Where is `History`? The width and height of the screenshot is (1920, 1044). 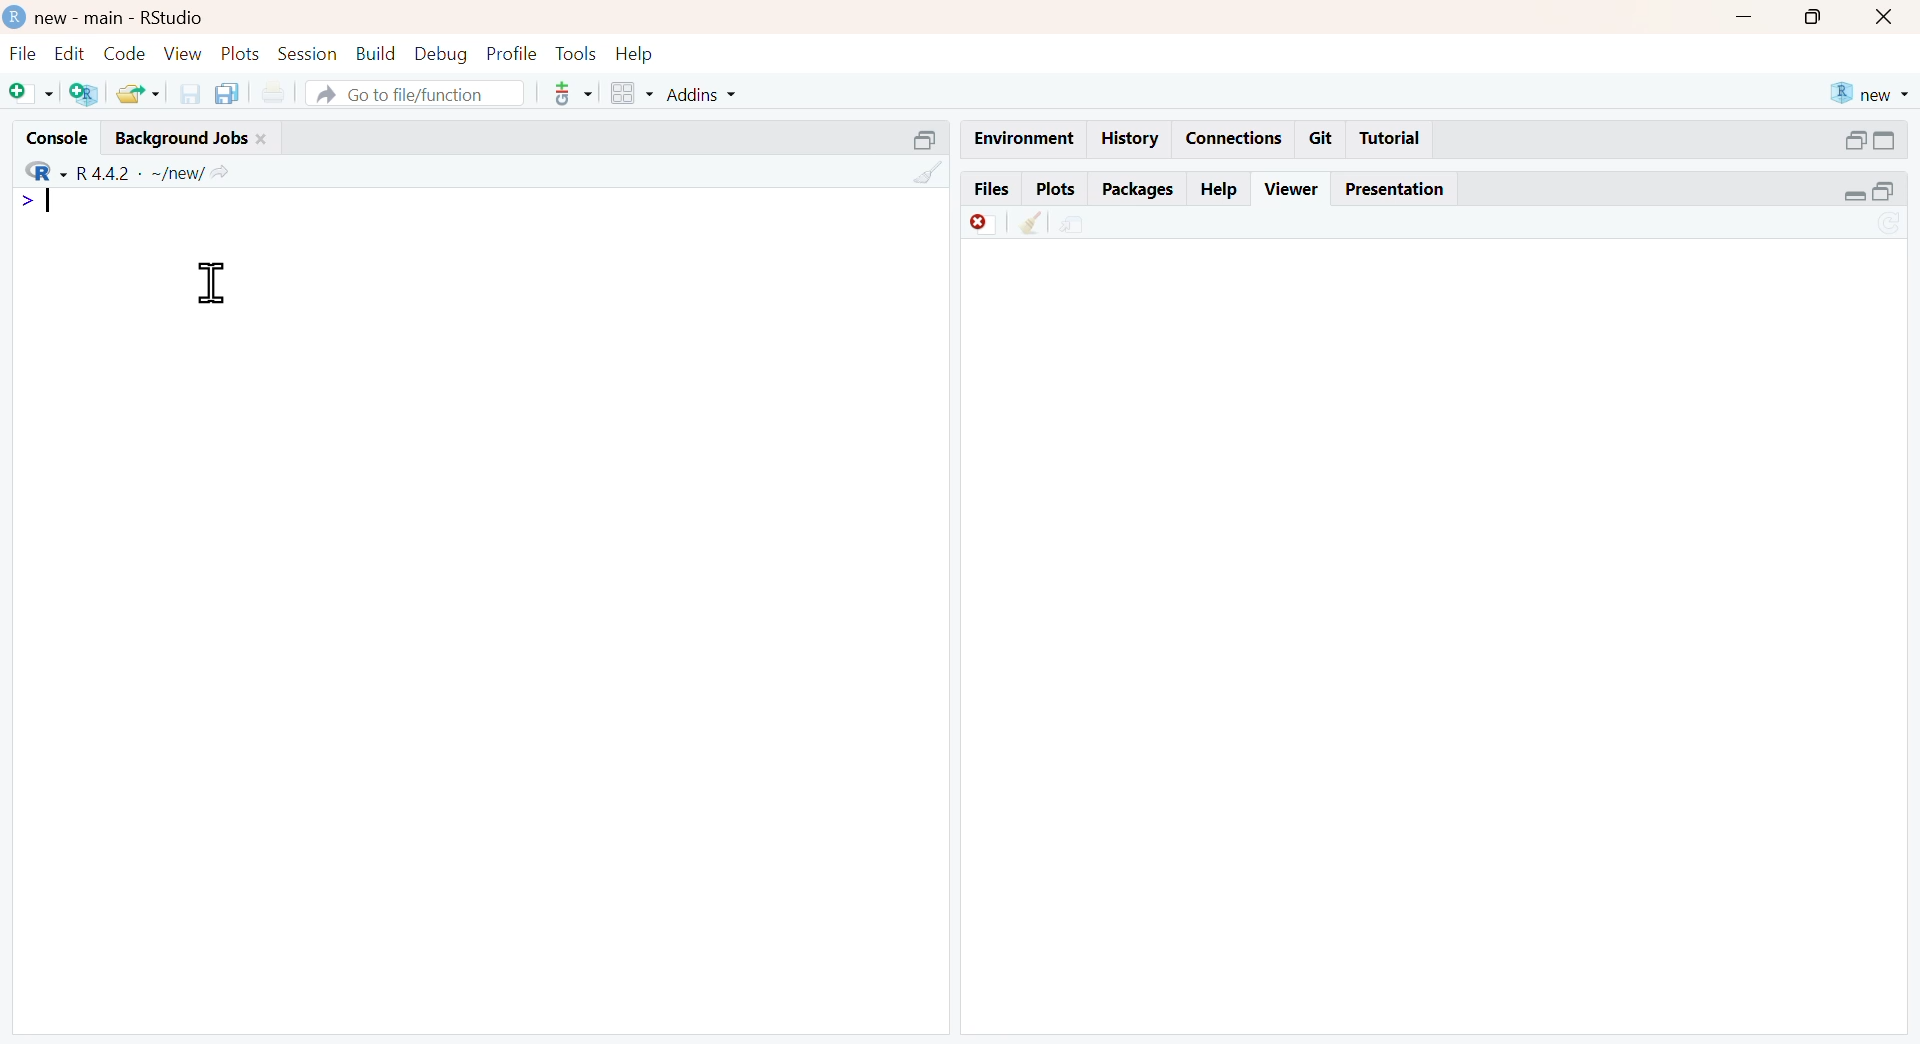 History is located at coordinates (1133, 140).